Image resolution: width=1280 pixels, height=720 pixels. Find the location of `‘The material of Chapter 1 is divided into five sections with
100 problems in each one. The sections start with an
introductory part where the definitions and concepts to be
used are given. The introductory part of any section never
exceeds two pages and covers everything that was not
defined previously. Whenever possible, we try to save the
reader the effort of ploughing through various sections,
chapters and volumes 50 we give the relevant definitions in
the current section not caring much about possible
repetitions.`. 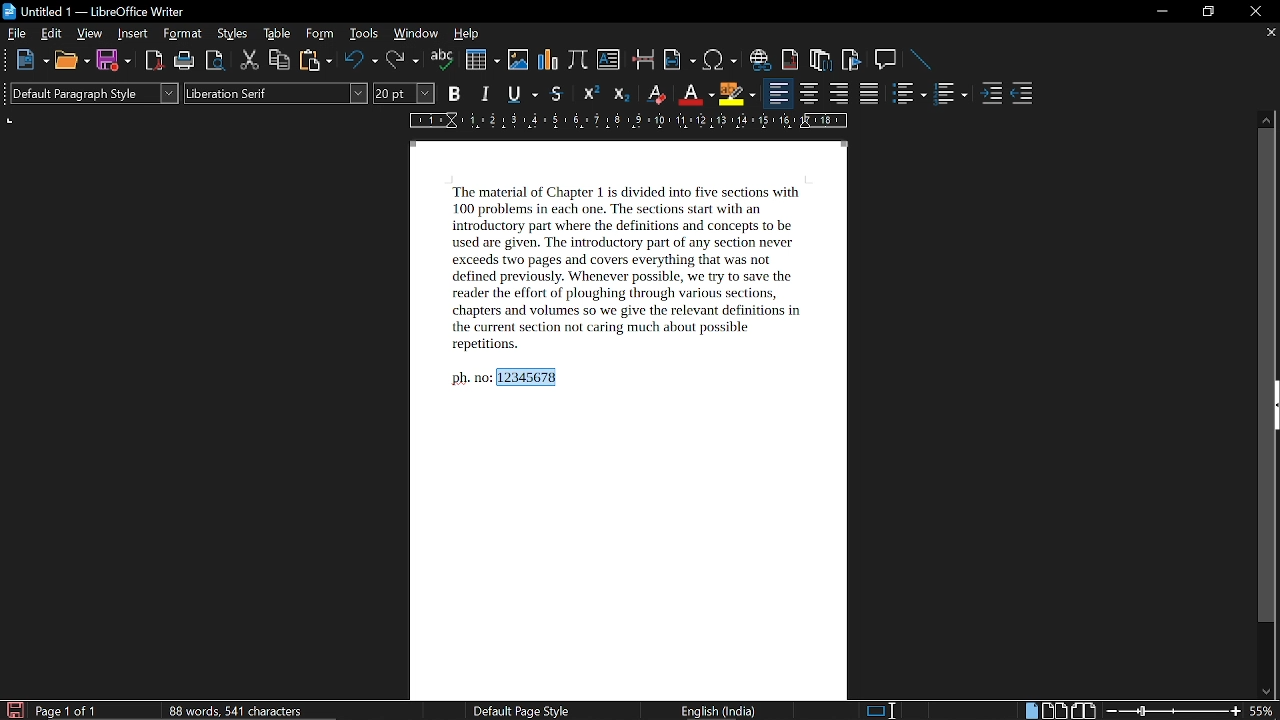

‘The material of Chapter 1 is divided into five sections with
100 problems in each one. The sections start with an
introductory part where the definitions and concepts to be
used are given. The introductory part of any section never
exceeds two pages and covers everything that was not
defined previously. Whenever possible, we try to save the
reader the effort of ploughing through various sections,
chapters and volumes 50 we give the relevant definitions in
the current section not caring much about possible
repetitions. is located at coordinates (627, 268).